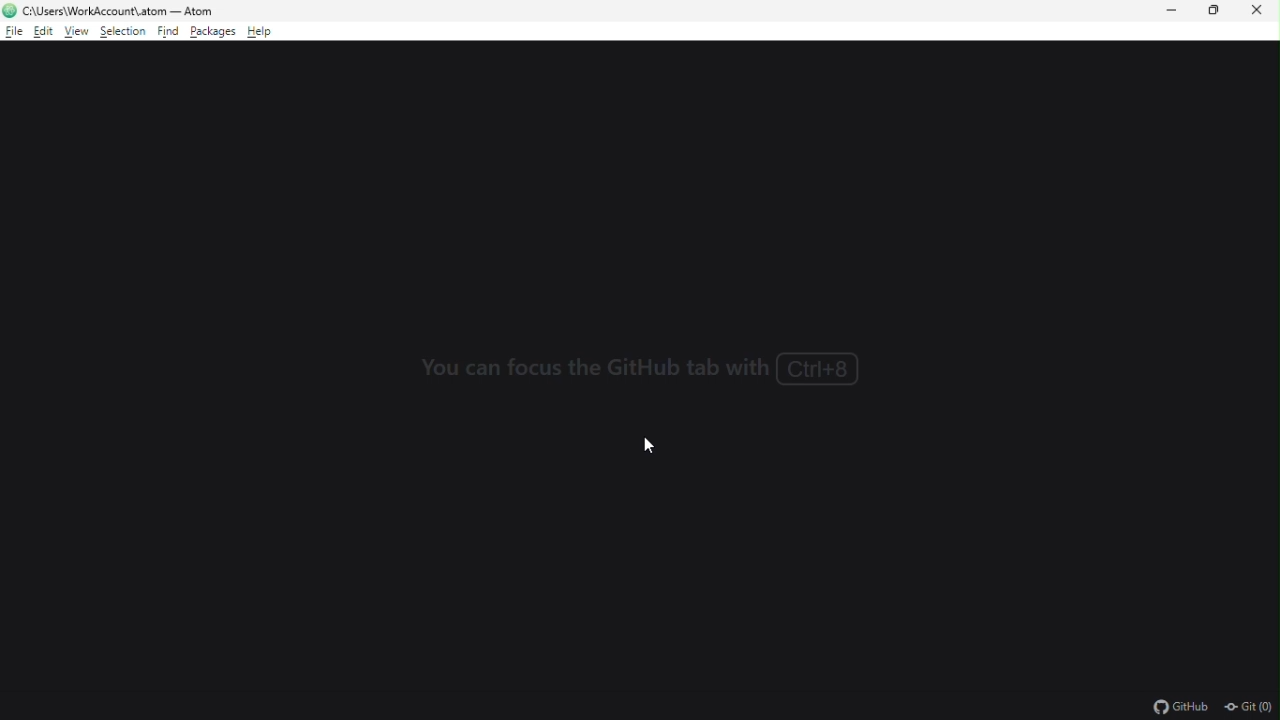  What do you see at coordinates (214, 32) in the screenshot?
I see `packages` at bounding box center [214, 32].